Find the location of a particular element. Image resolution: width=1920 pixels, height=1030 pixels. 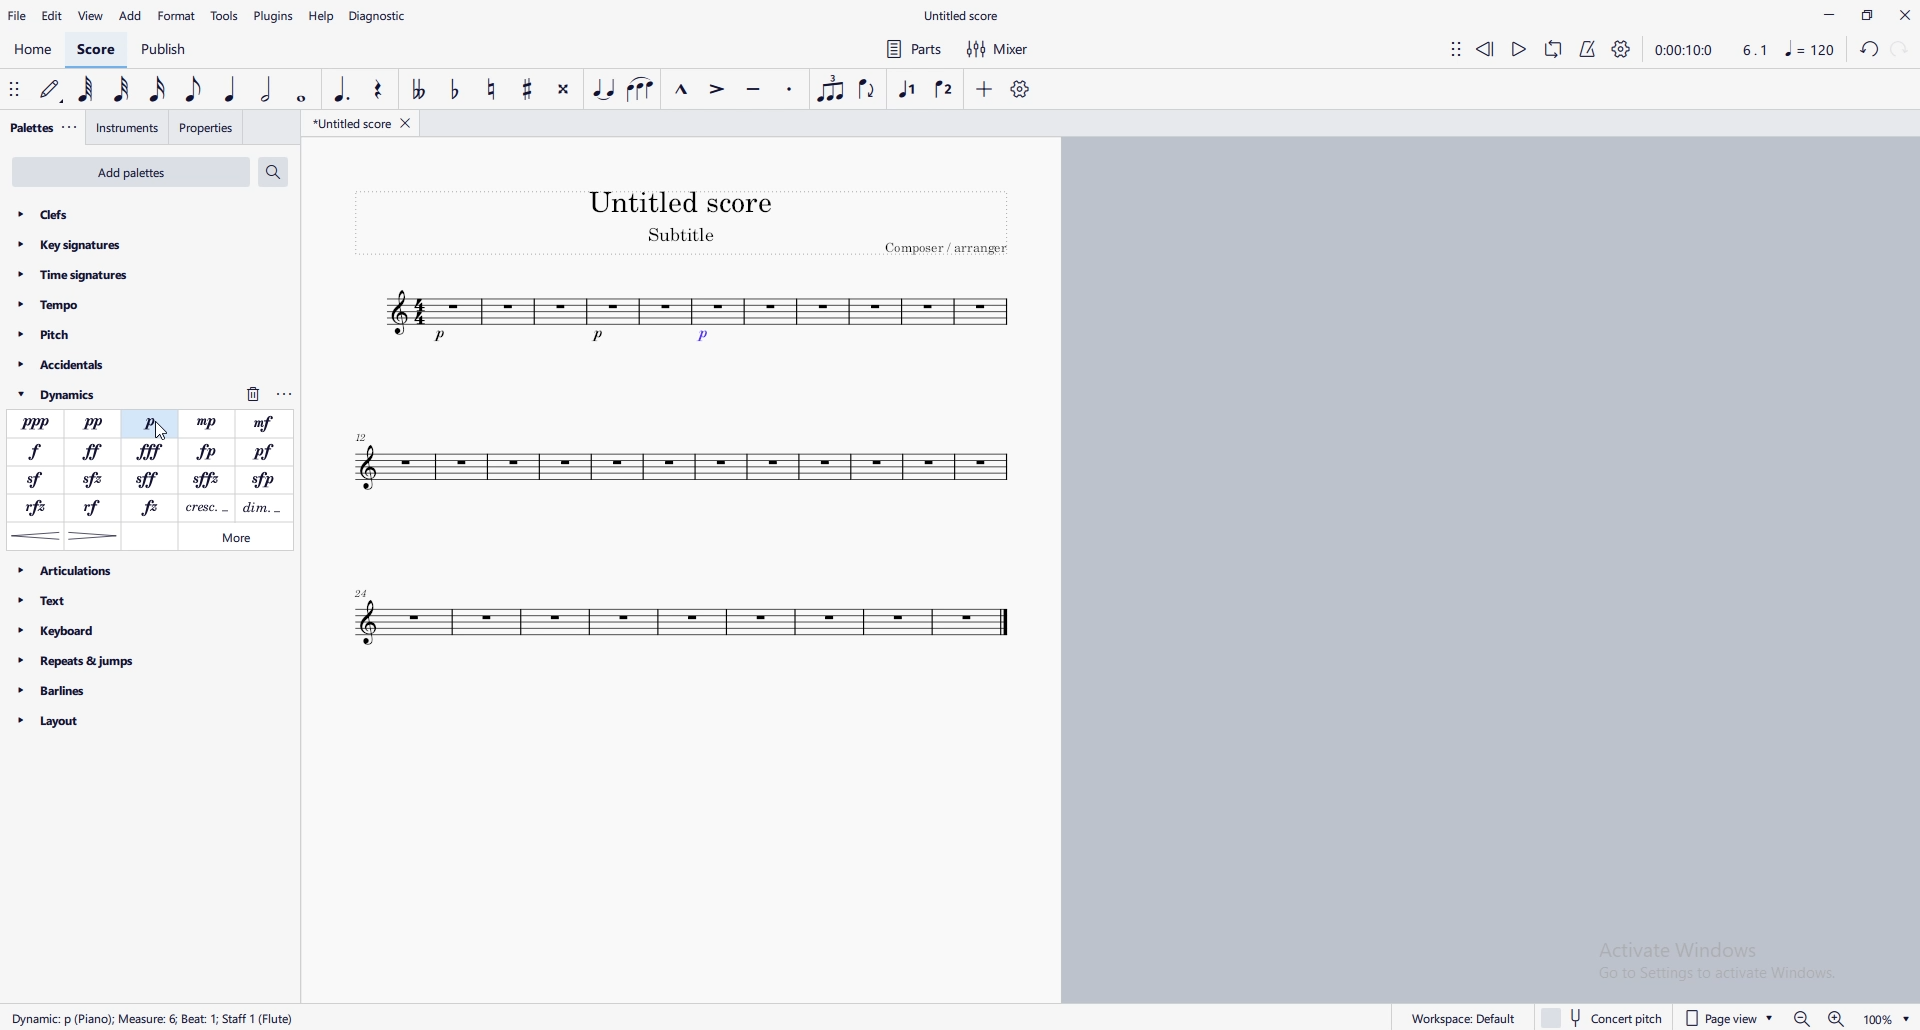

toggle sharp is located at coordinates (527, 89).